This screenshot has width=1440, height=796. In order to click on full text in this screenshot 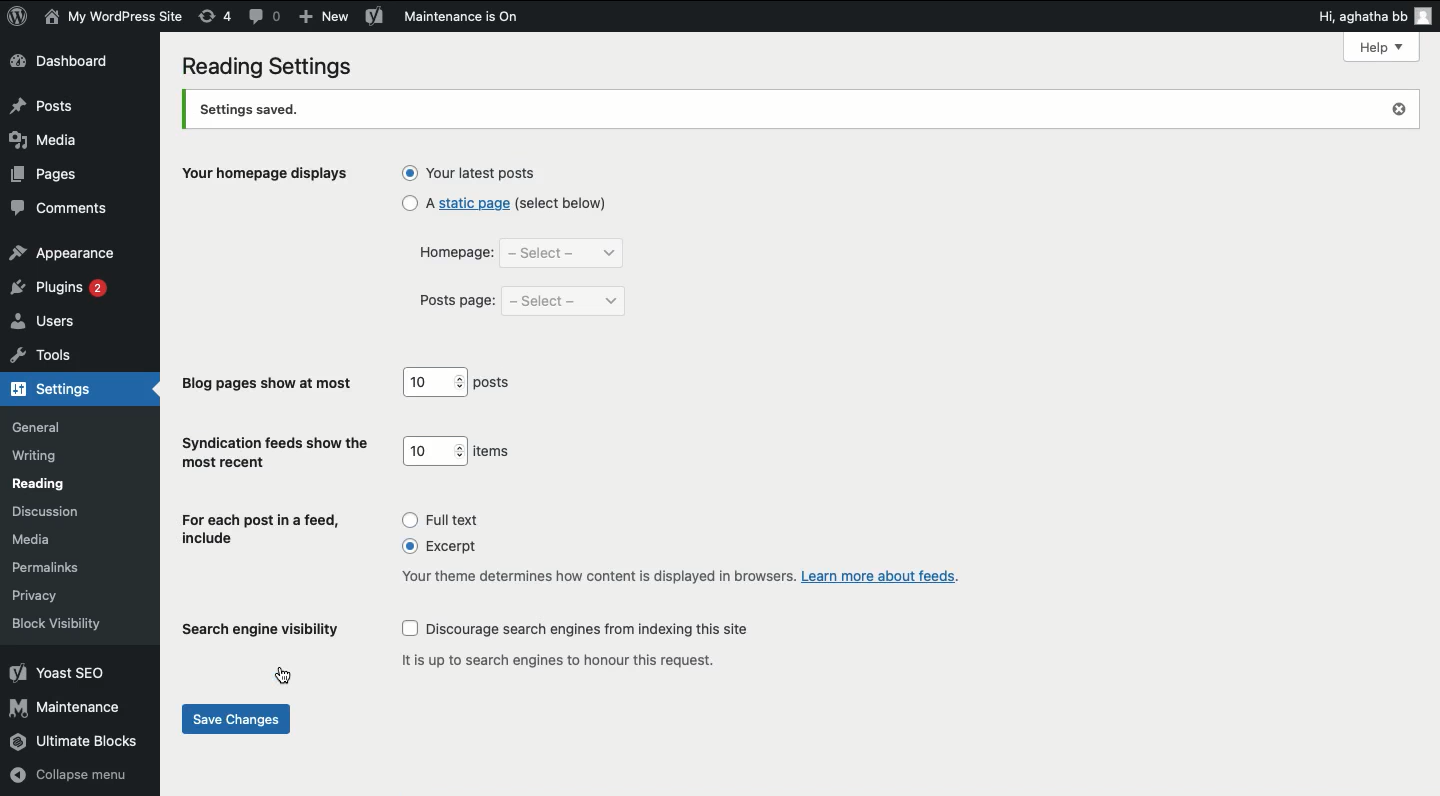, I will do `click(438, 519)`.